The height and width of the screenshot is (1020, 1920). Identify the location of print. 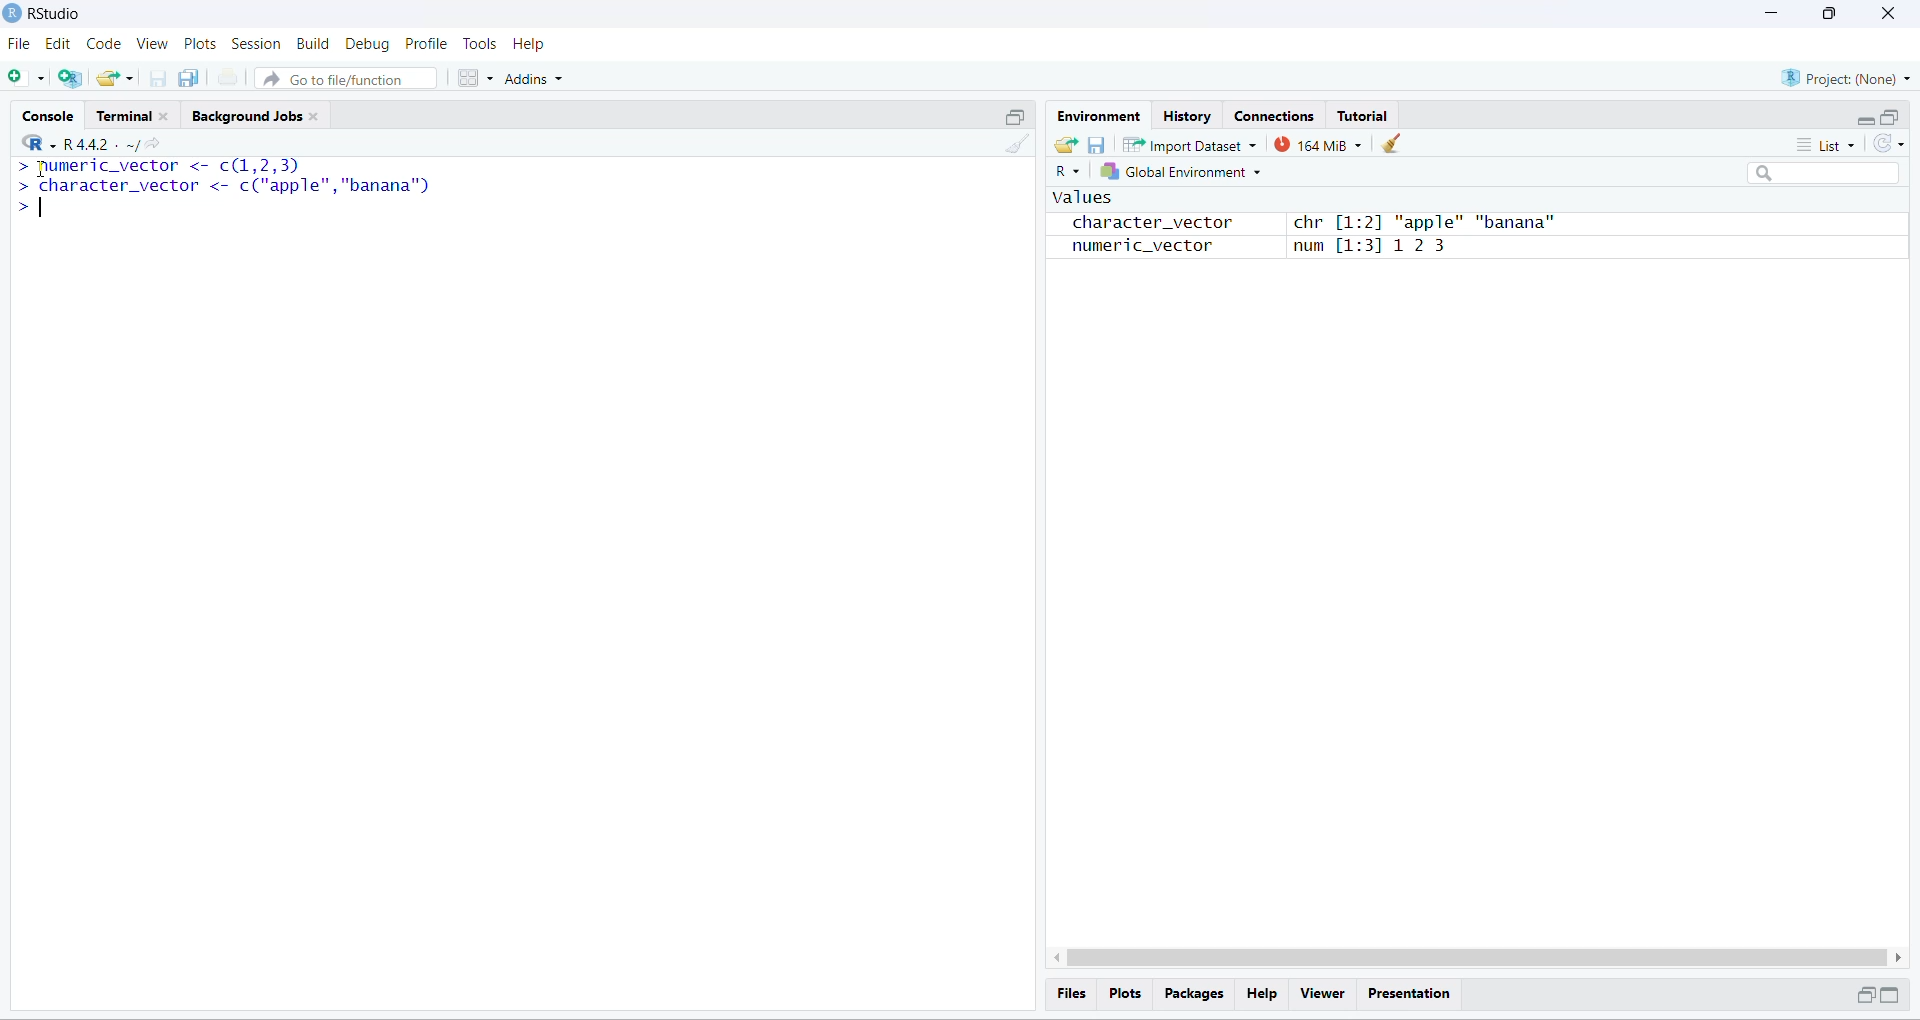
(228, 78).